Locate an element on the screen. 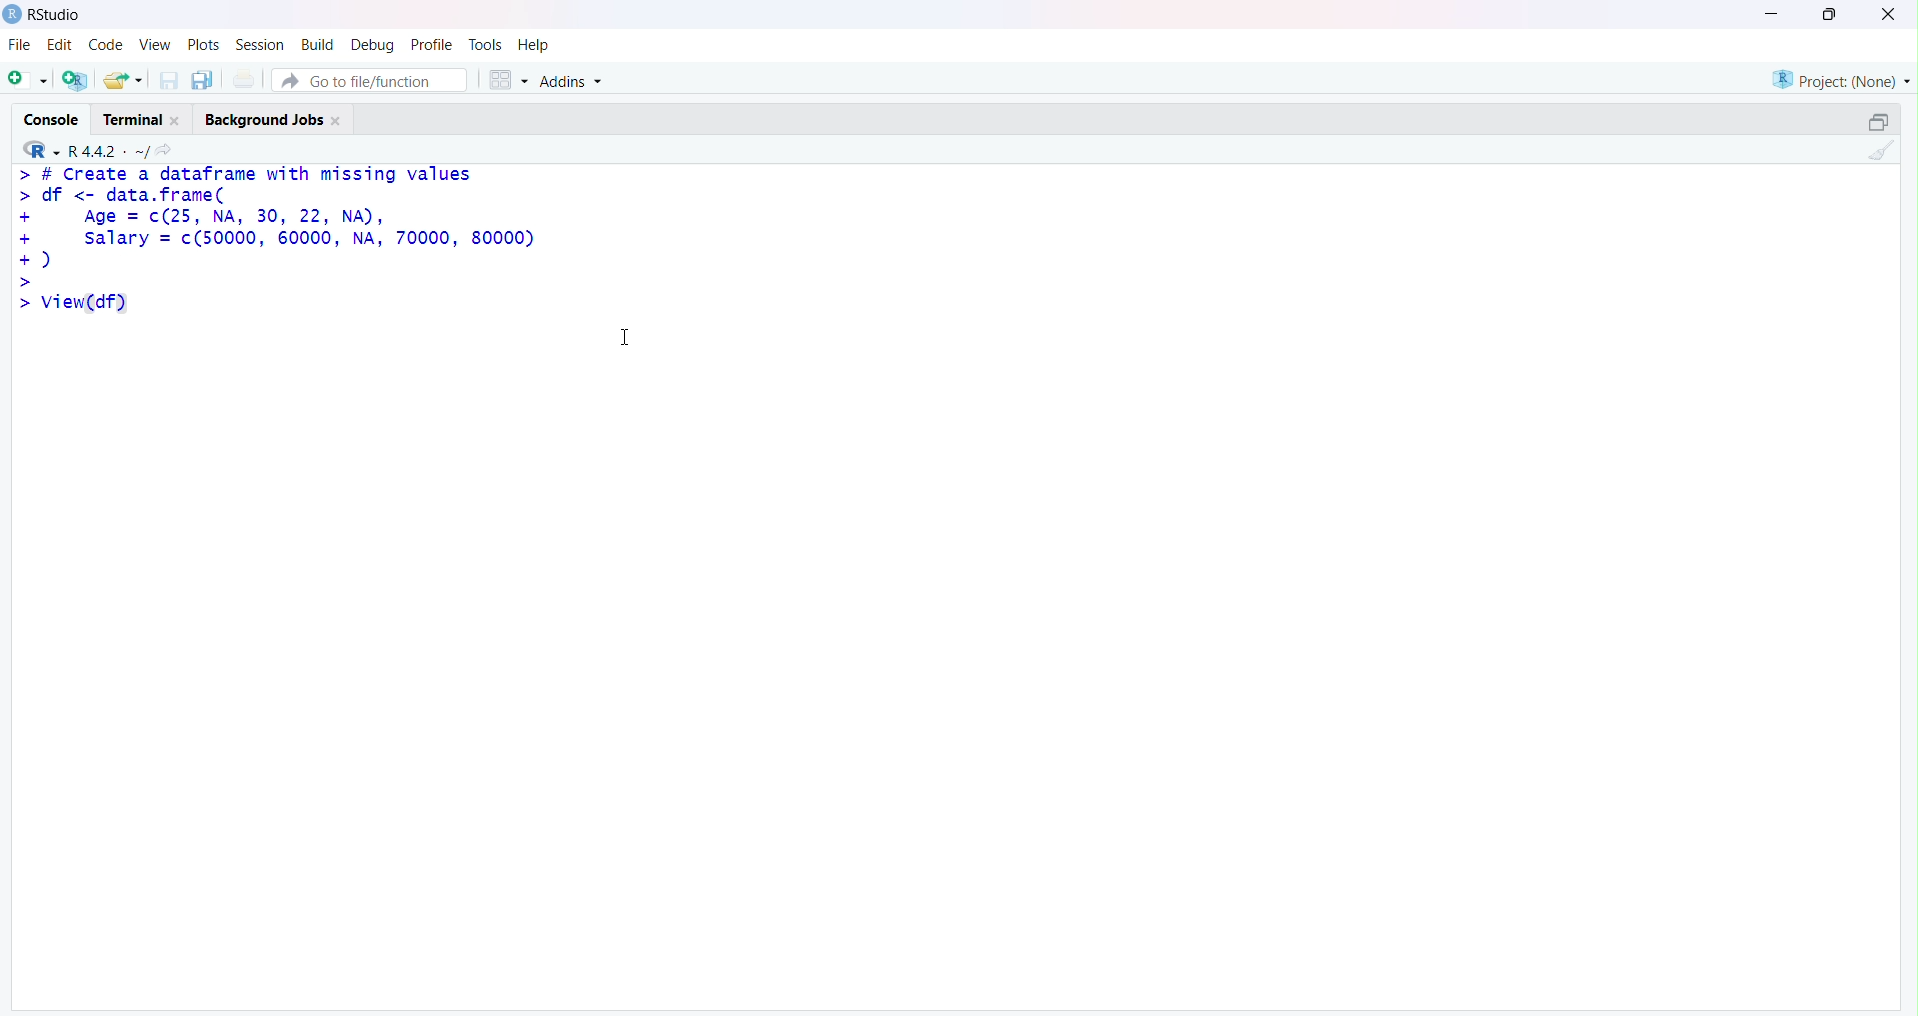 The height and width of the screenshot is (1016, 1918). Print the current file is located at coordinates (244, 77).